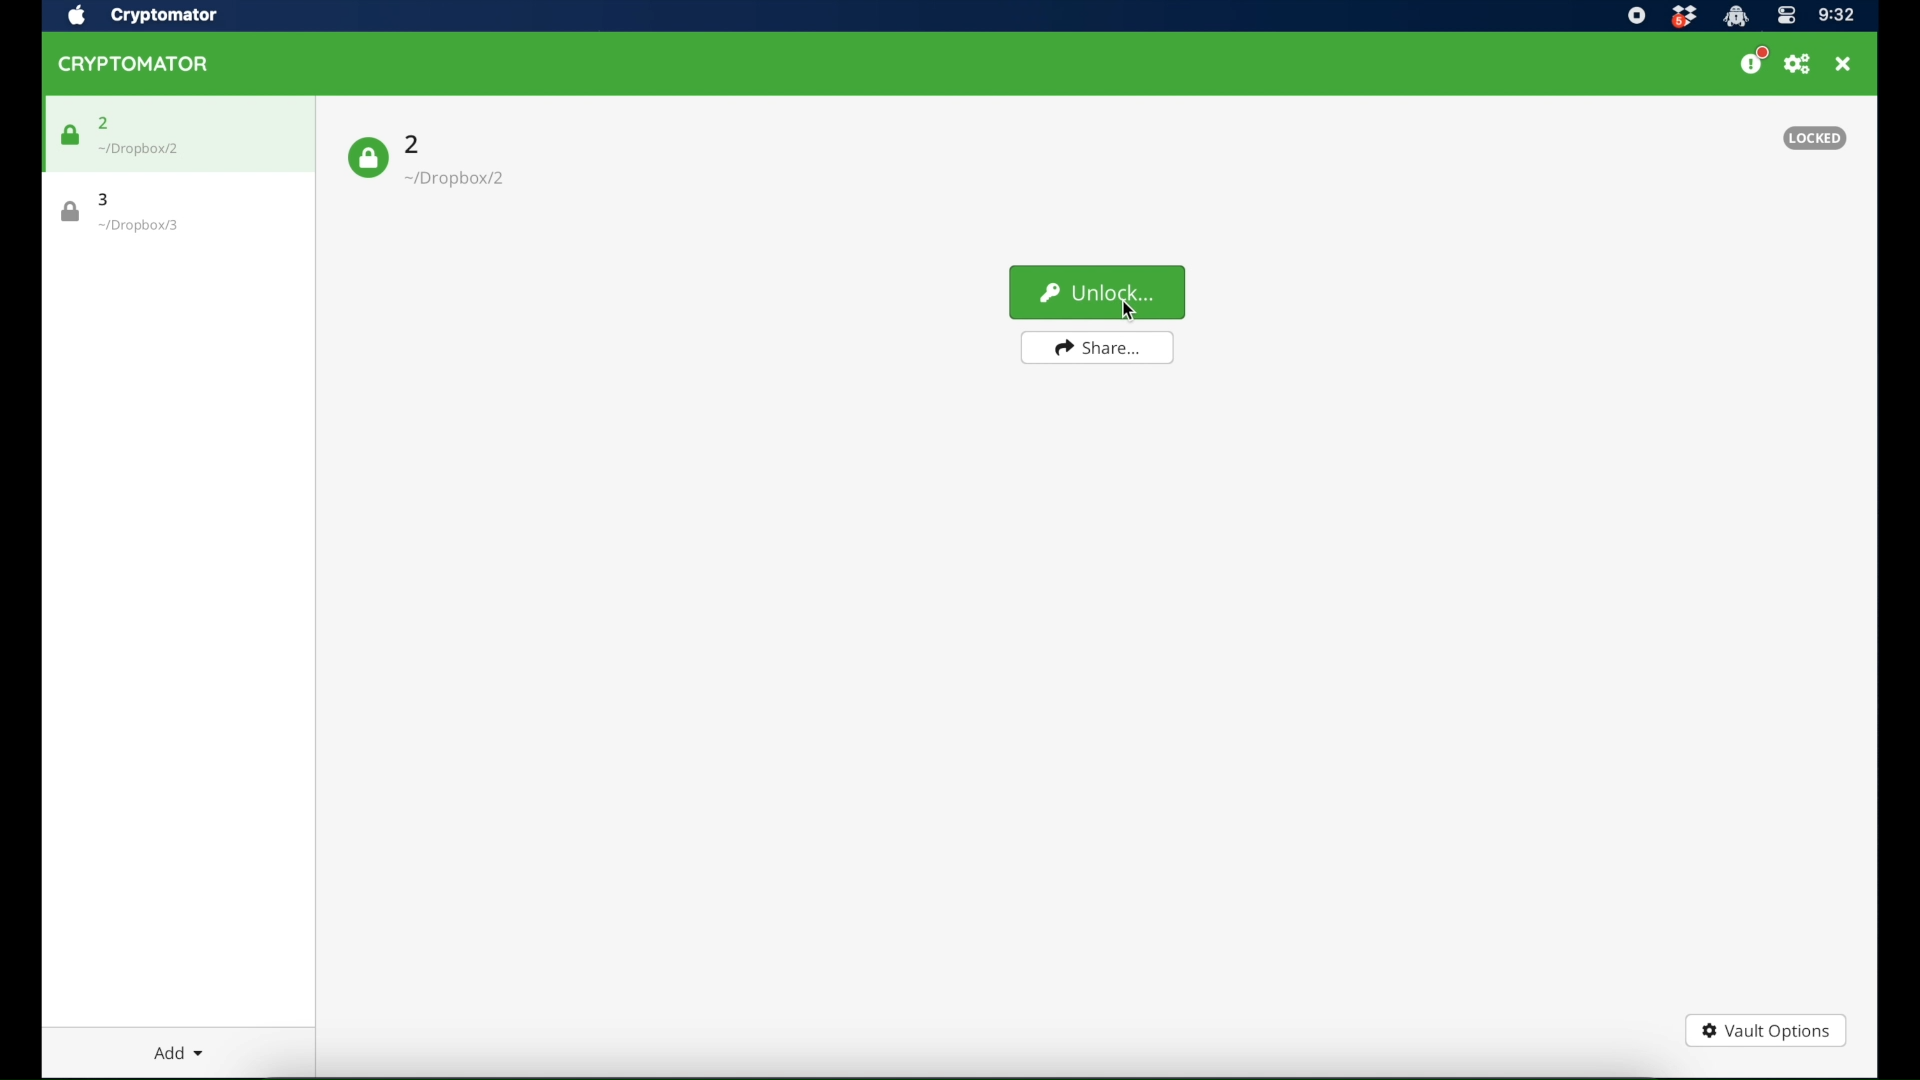 Image resolution: width=1920 pixels, height=1080 pixels. Describe the element at coordinates (1845, 64) in the screenshot. I see `close` at that location.